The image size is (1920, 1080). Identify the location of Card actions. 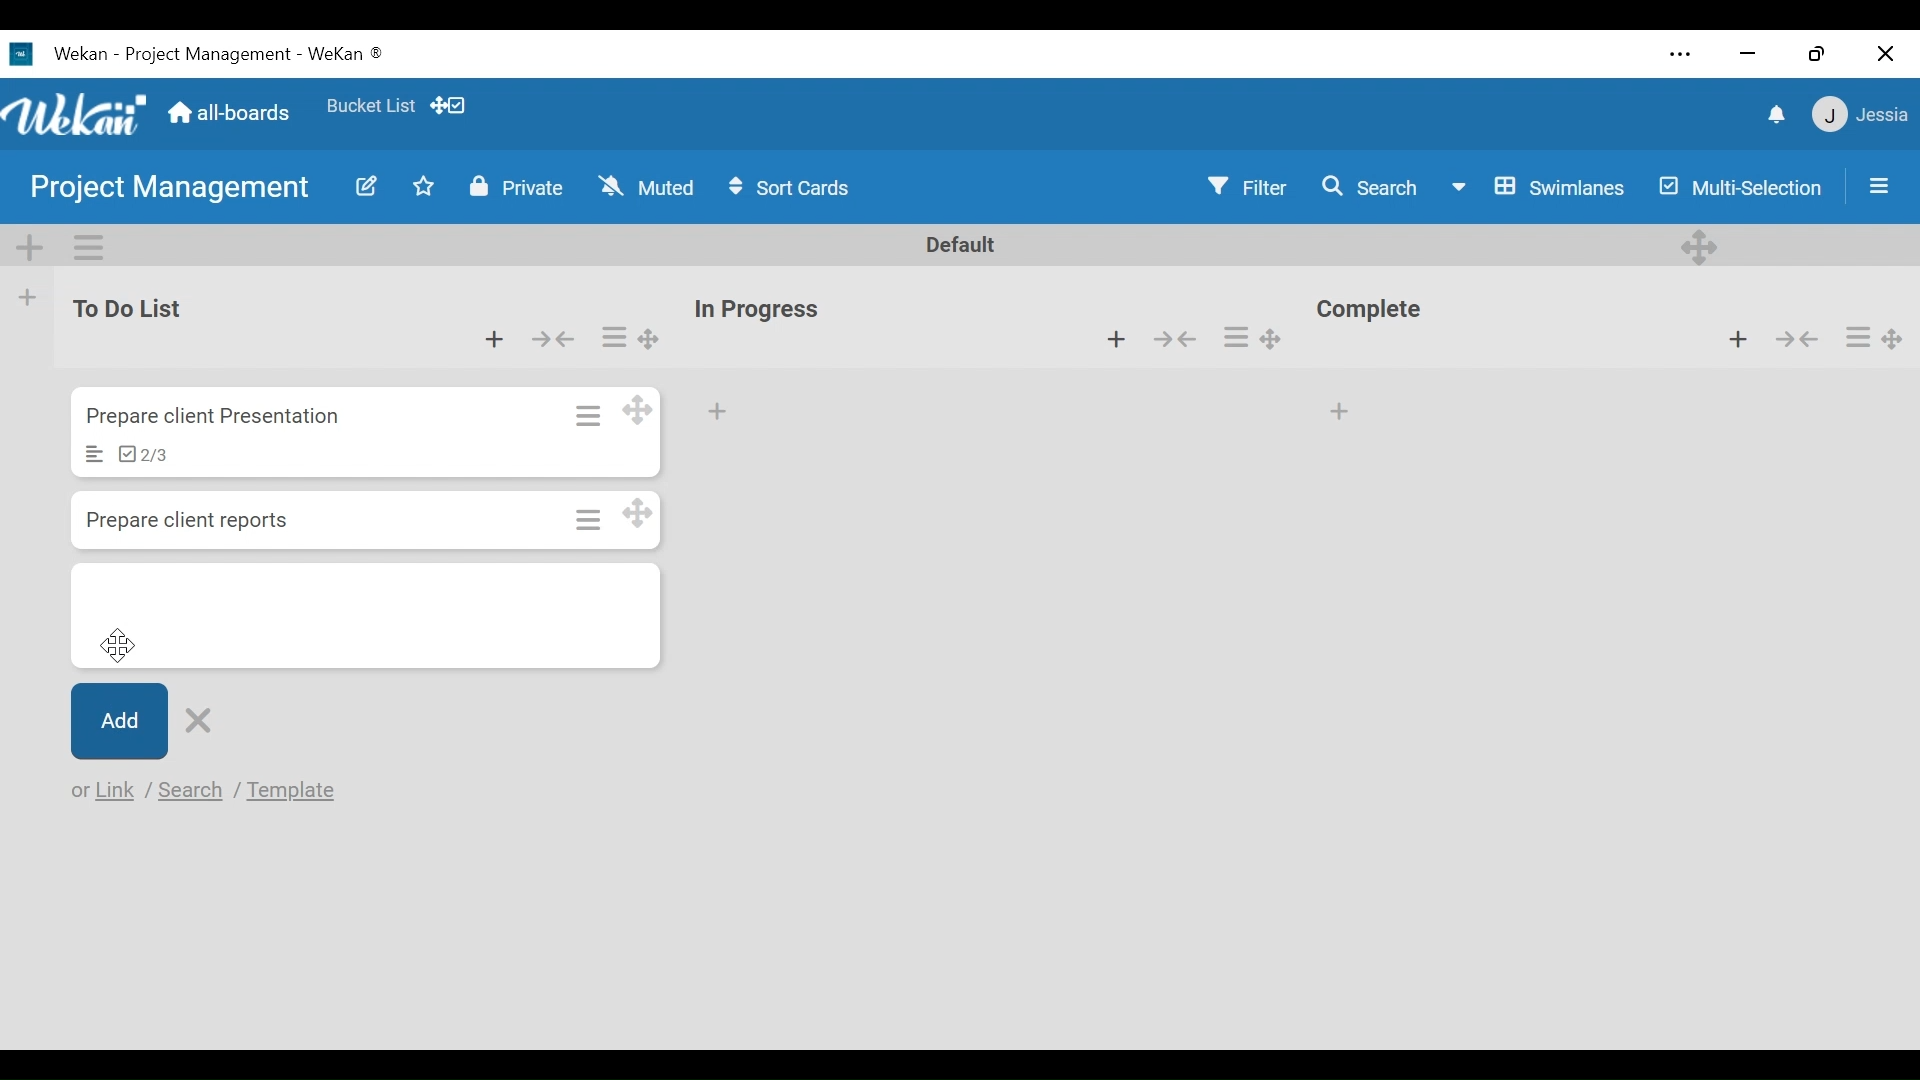
(1857, 336).